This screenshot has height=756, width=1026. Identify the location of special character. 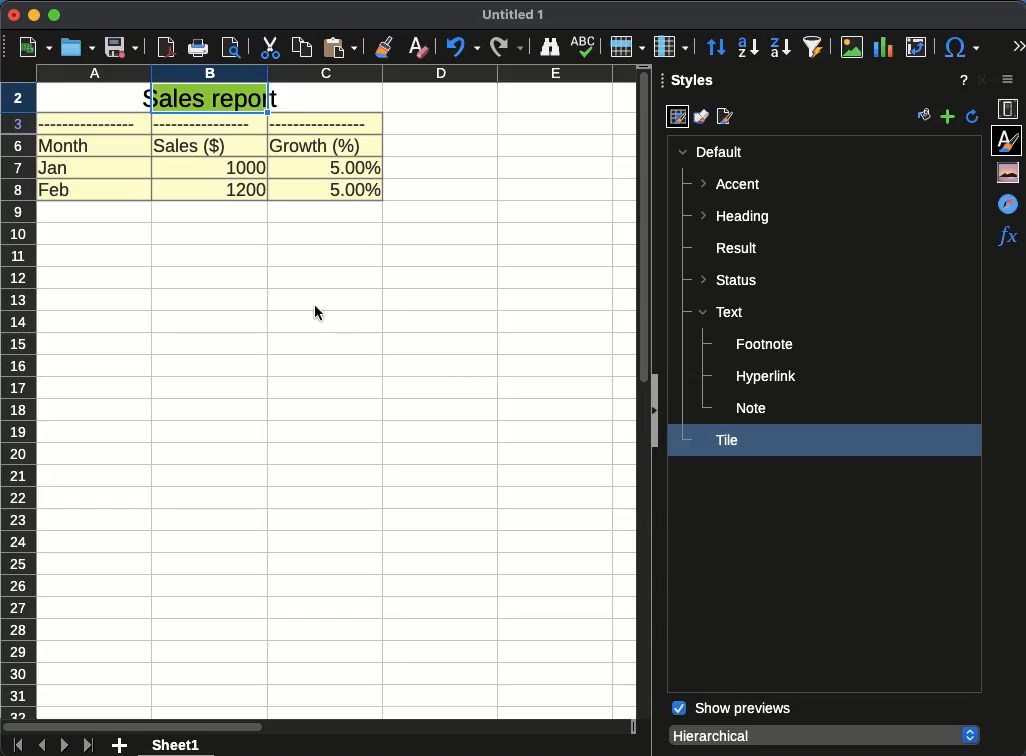
(959, 47).